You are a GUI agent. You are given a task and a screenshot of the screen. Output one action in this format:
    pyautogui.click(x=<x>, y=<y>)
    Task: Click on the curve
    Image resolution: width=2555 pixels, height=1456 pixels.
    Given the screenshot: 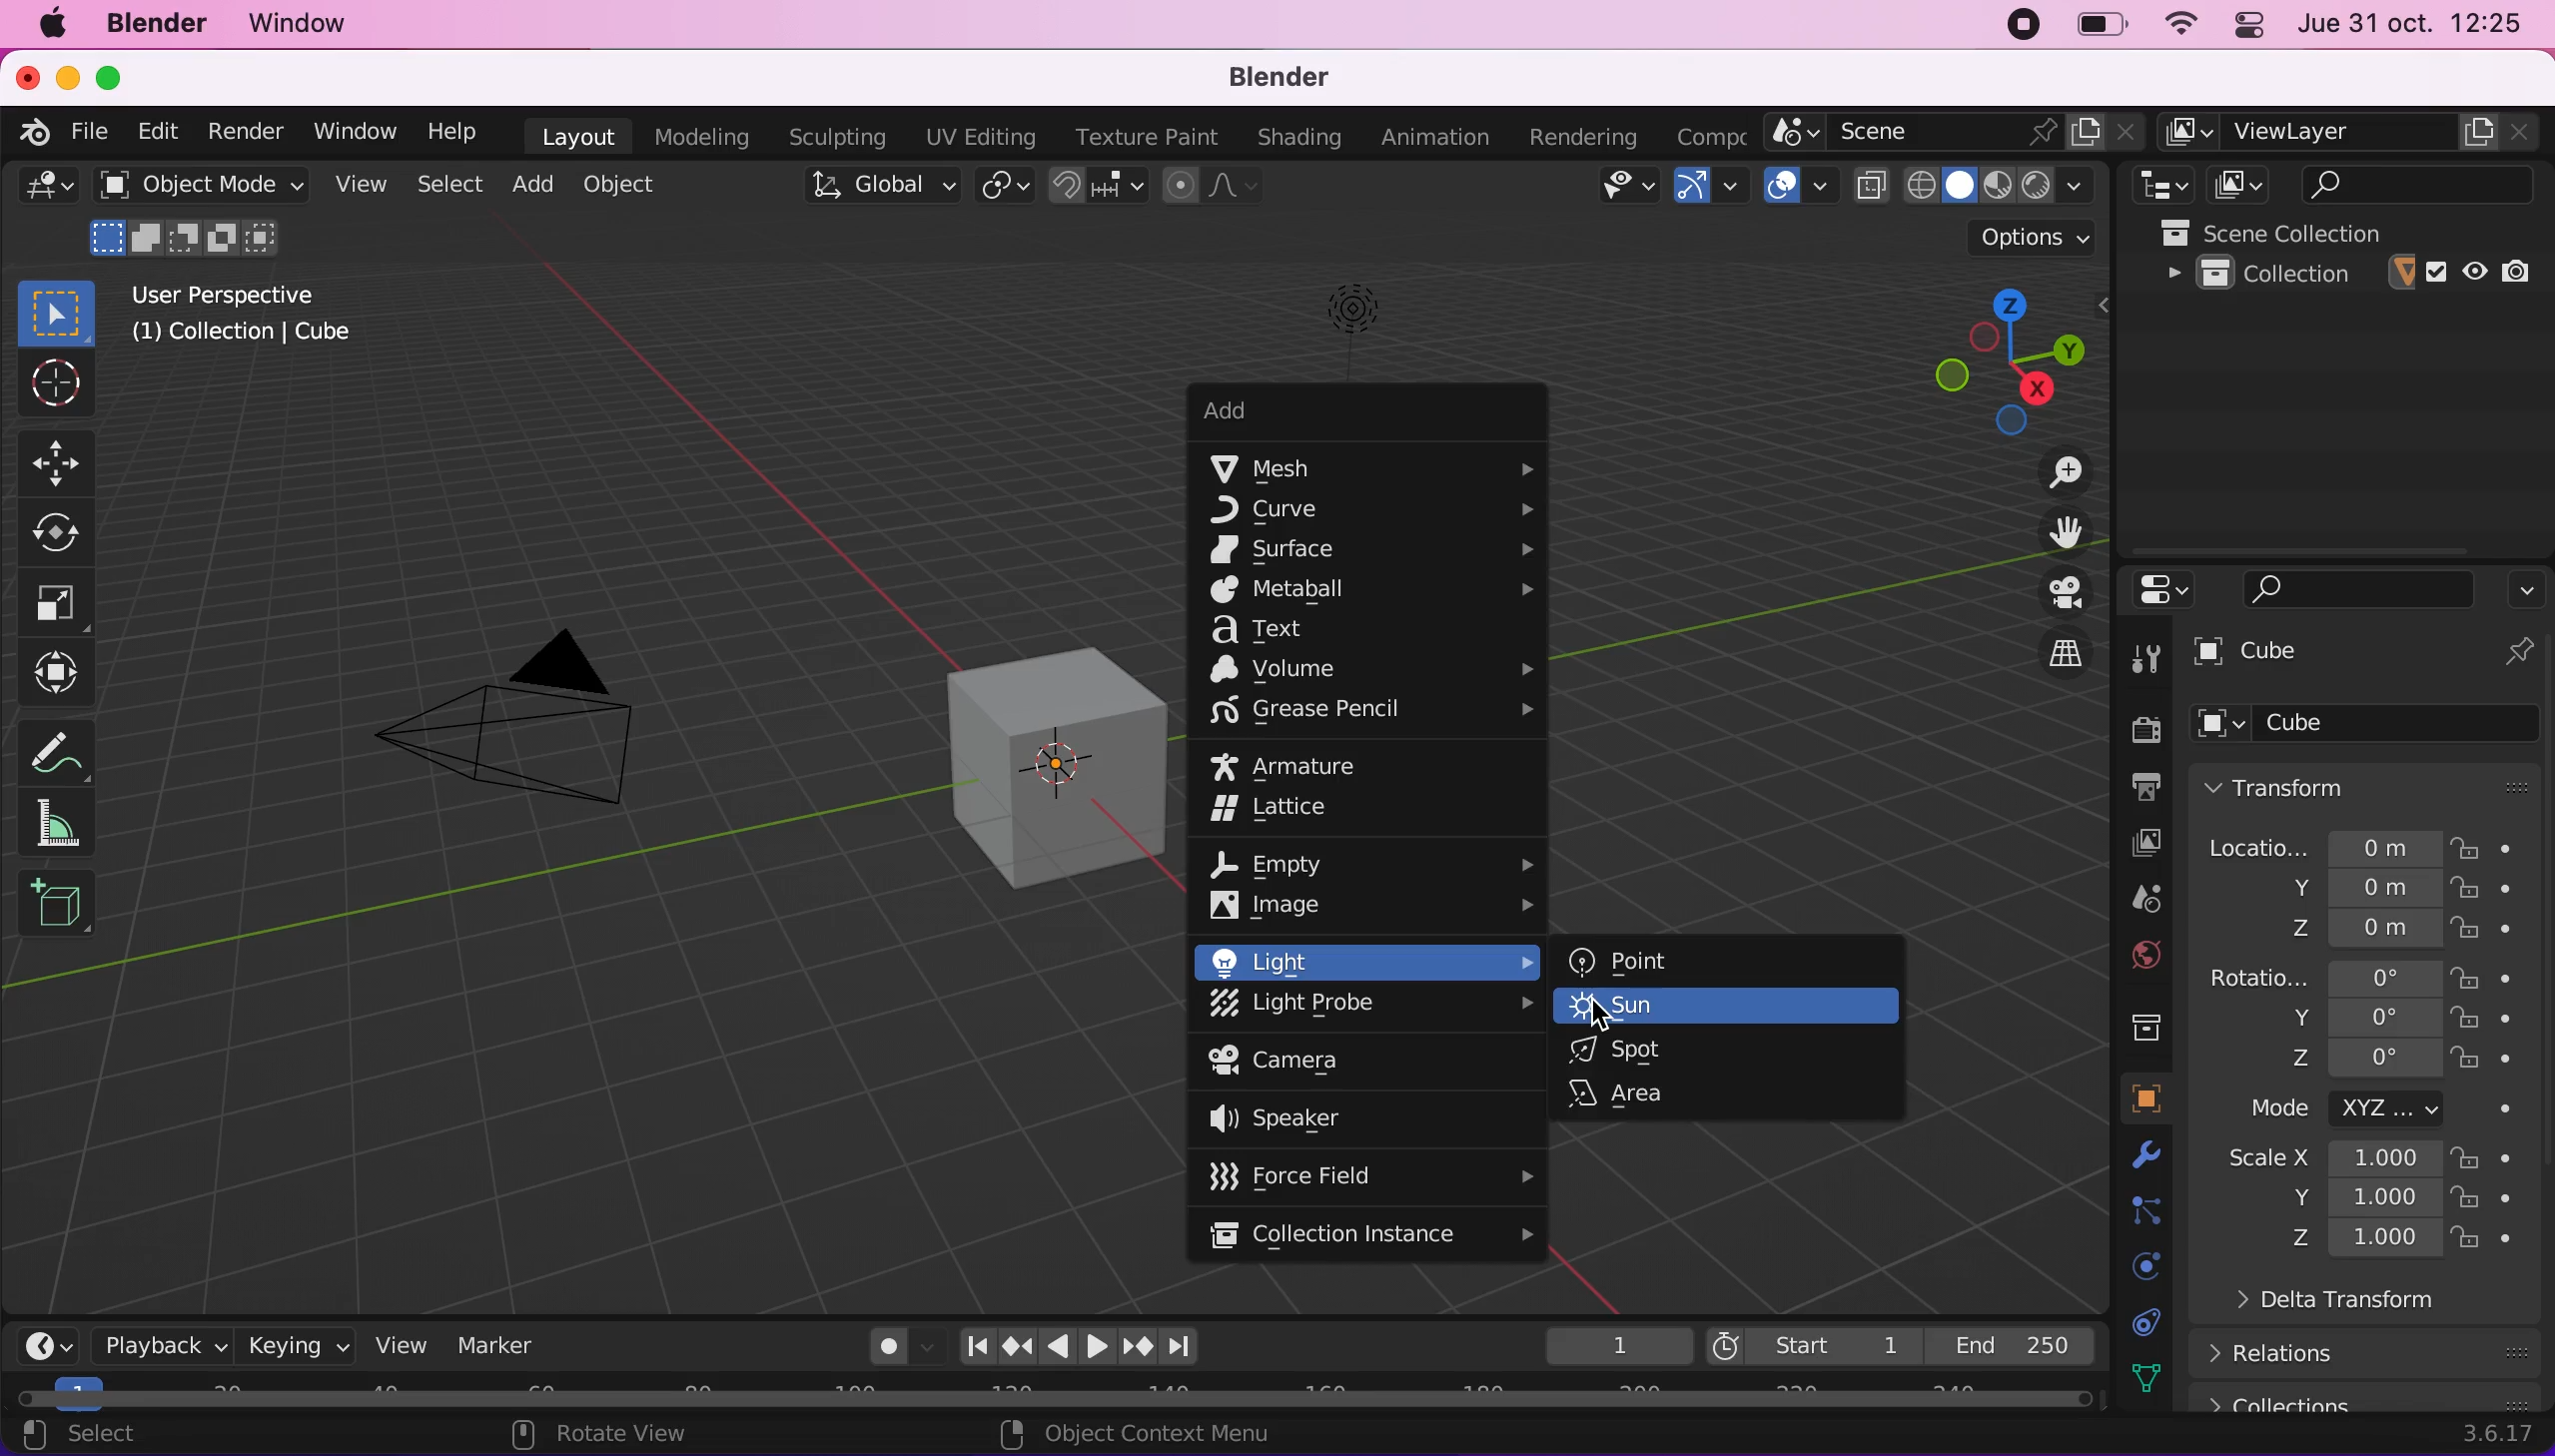 What is the action you would take?
    pyautogui.click(x=1378, y=512)
    